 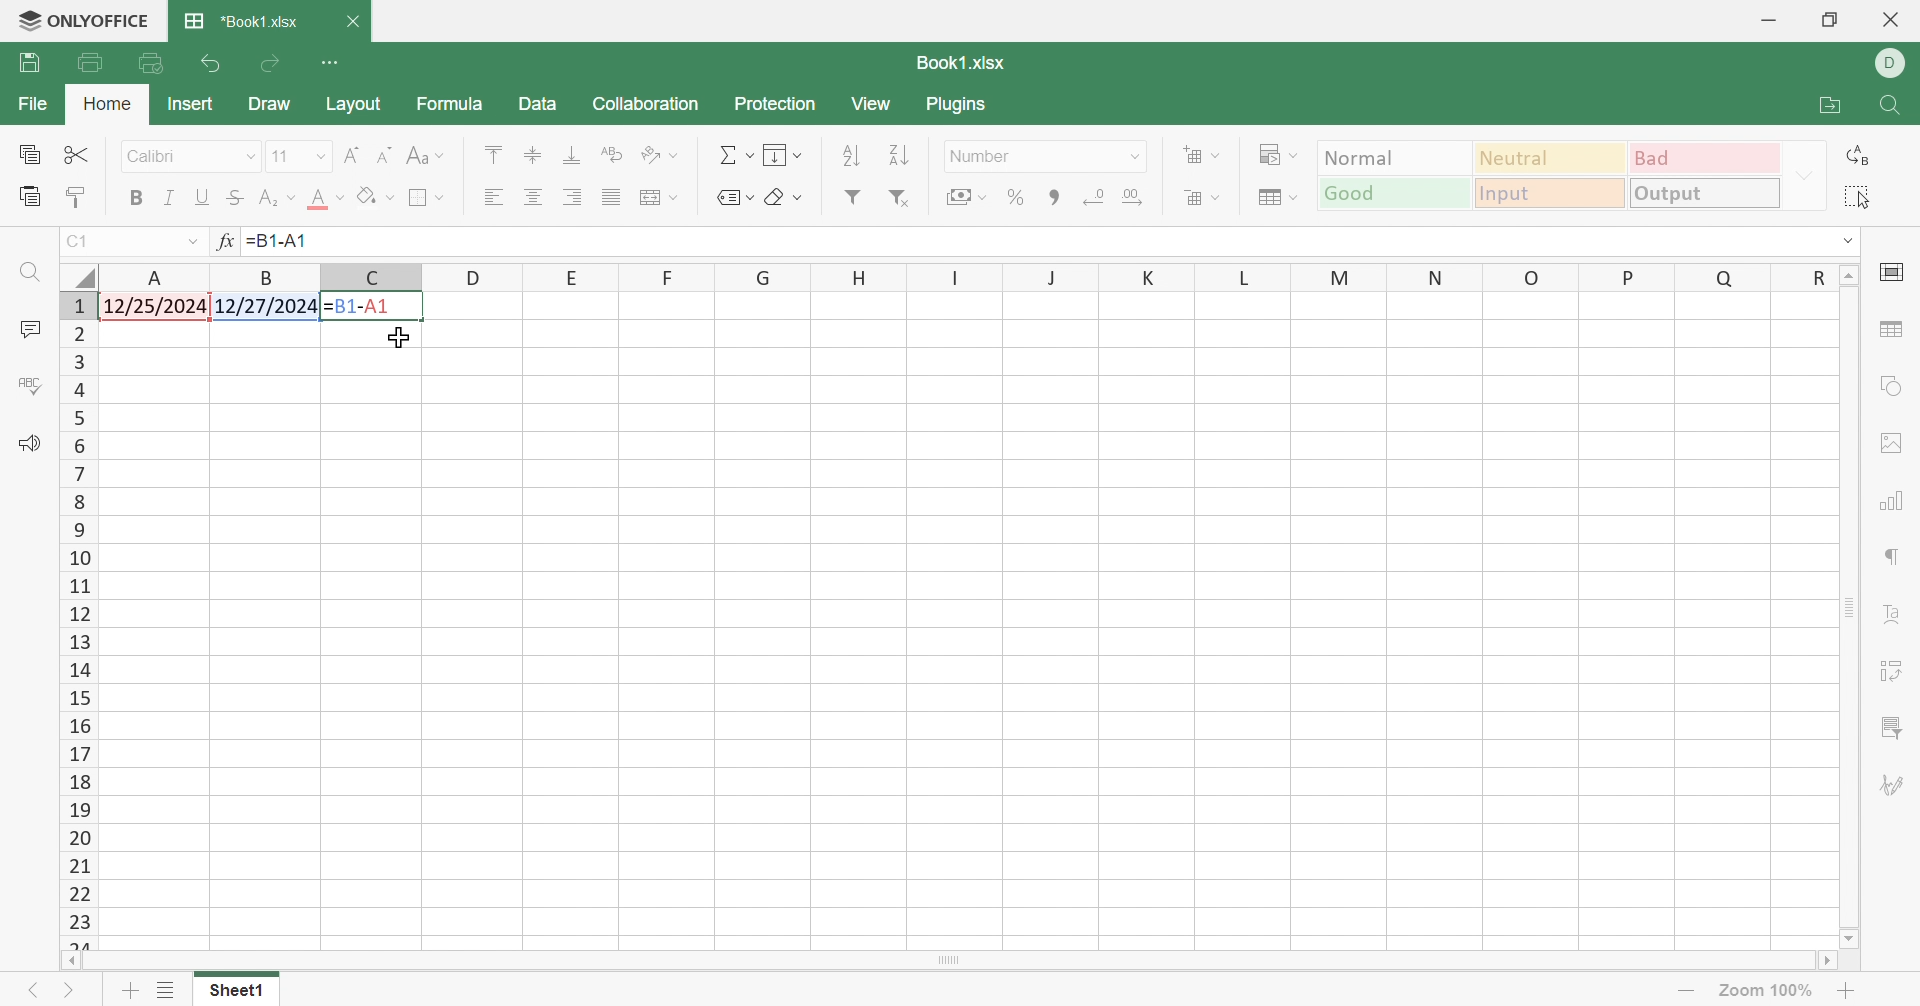 I want to click on Named ranges, so click(x=734, y=200).